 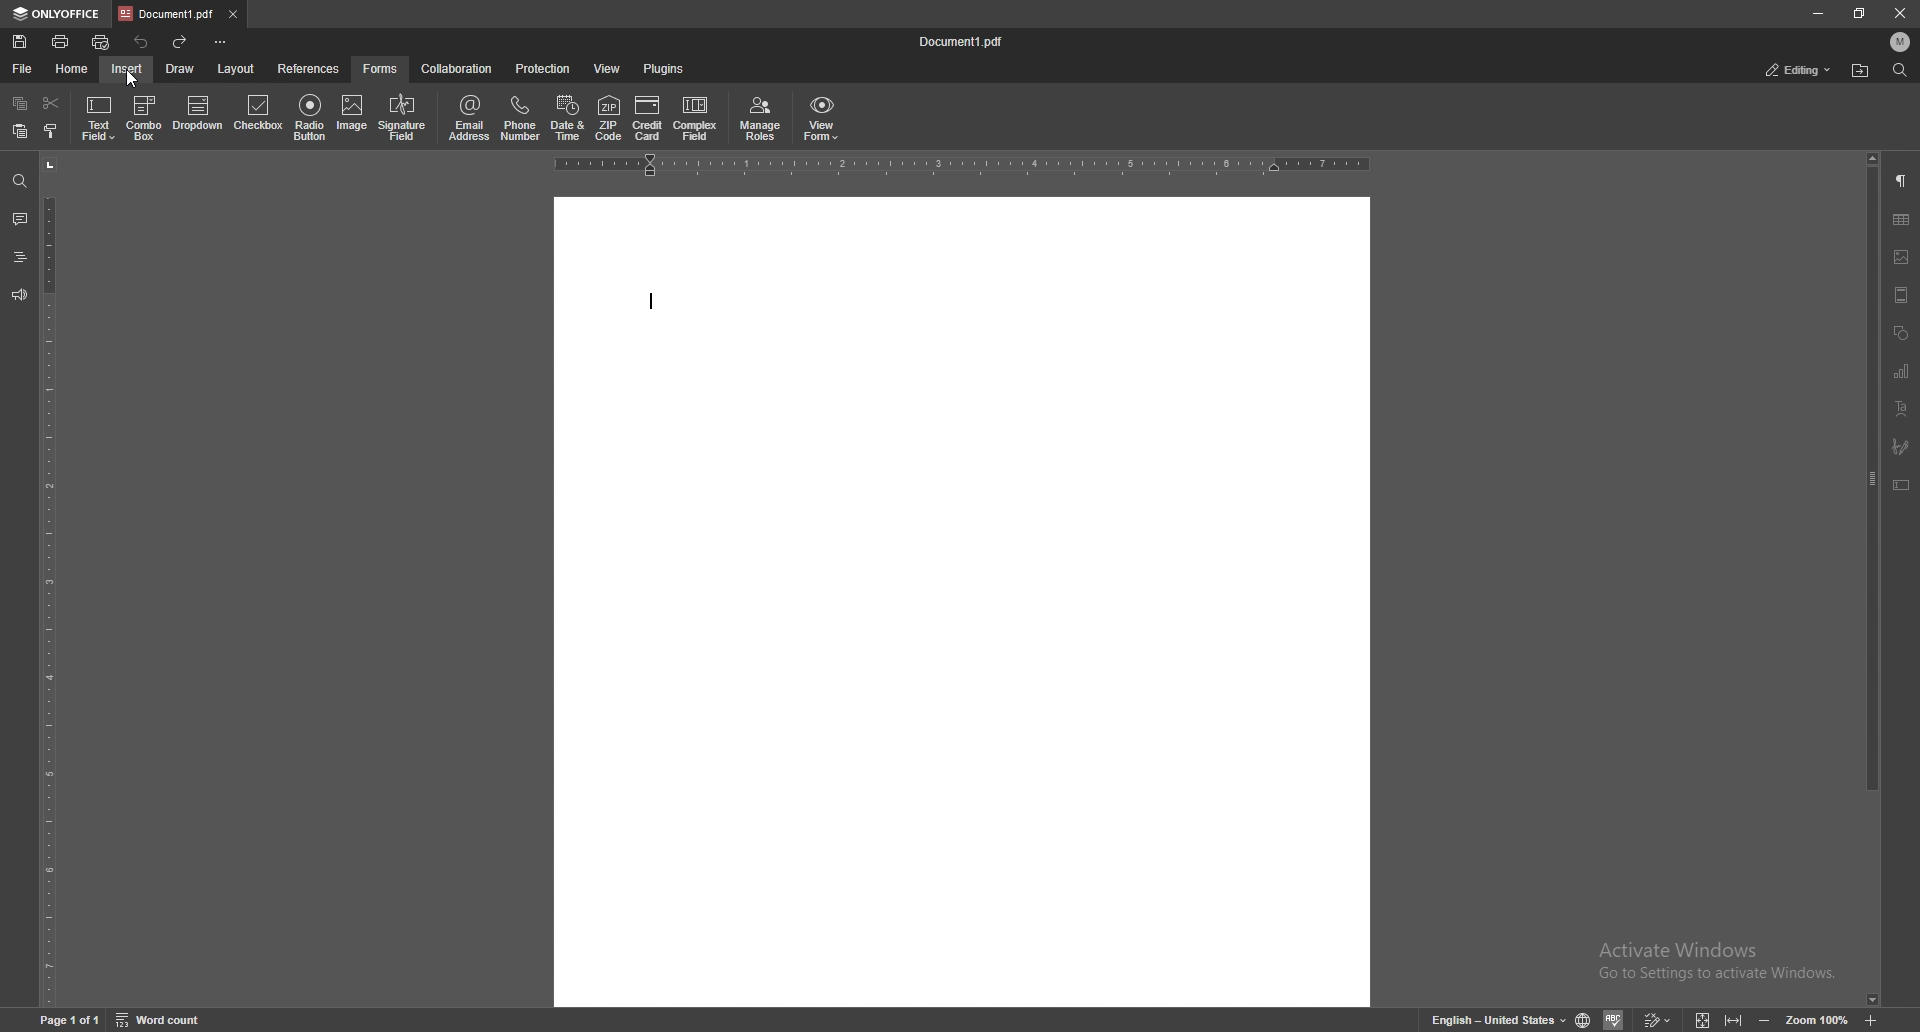 What do you see at coordinates (1860, 13) in the screenshot?
I see `resize` at bounding box center [1860, 13].